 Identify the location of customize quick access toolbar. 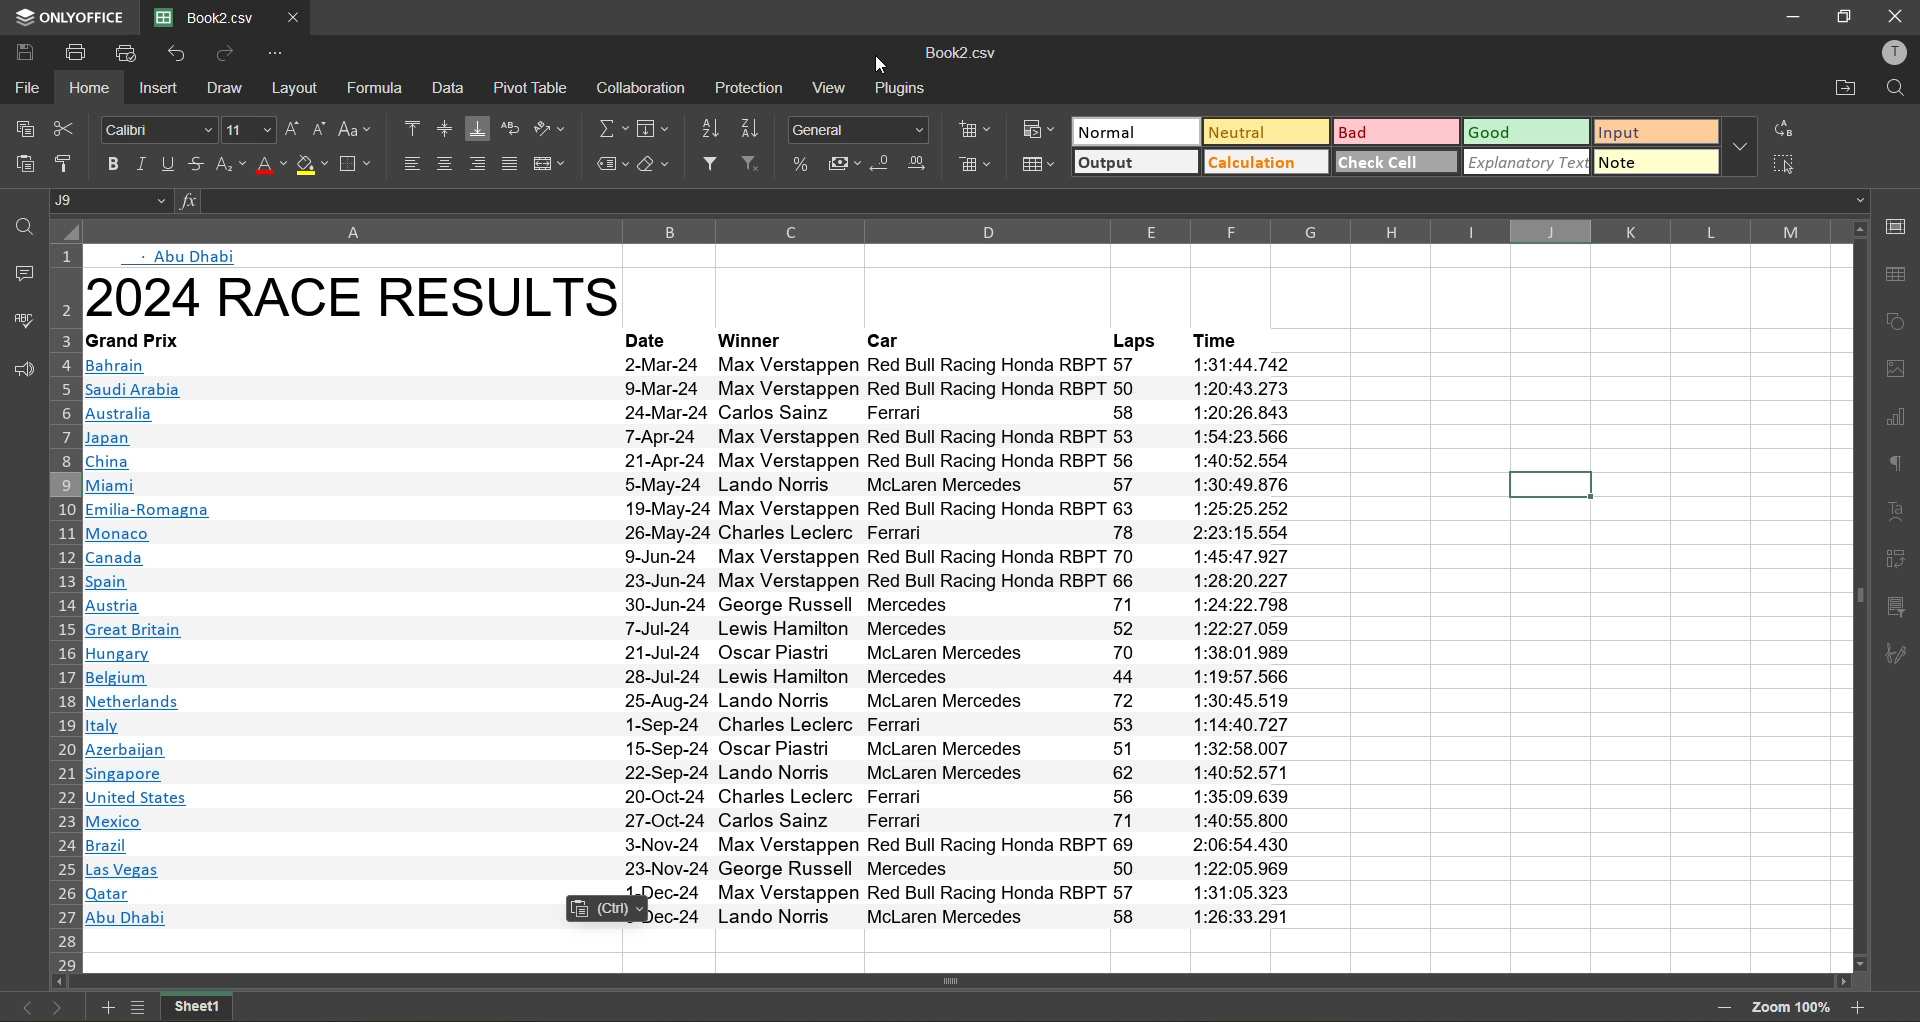
(277, 52).